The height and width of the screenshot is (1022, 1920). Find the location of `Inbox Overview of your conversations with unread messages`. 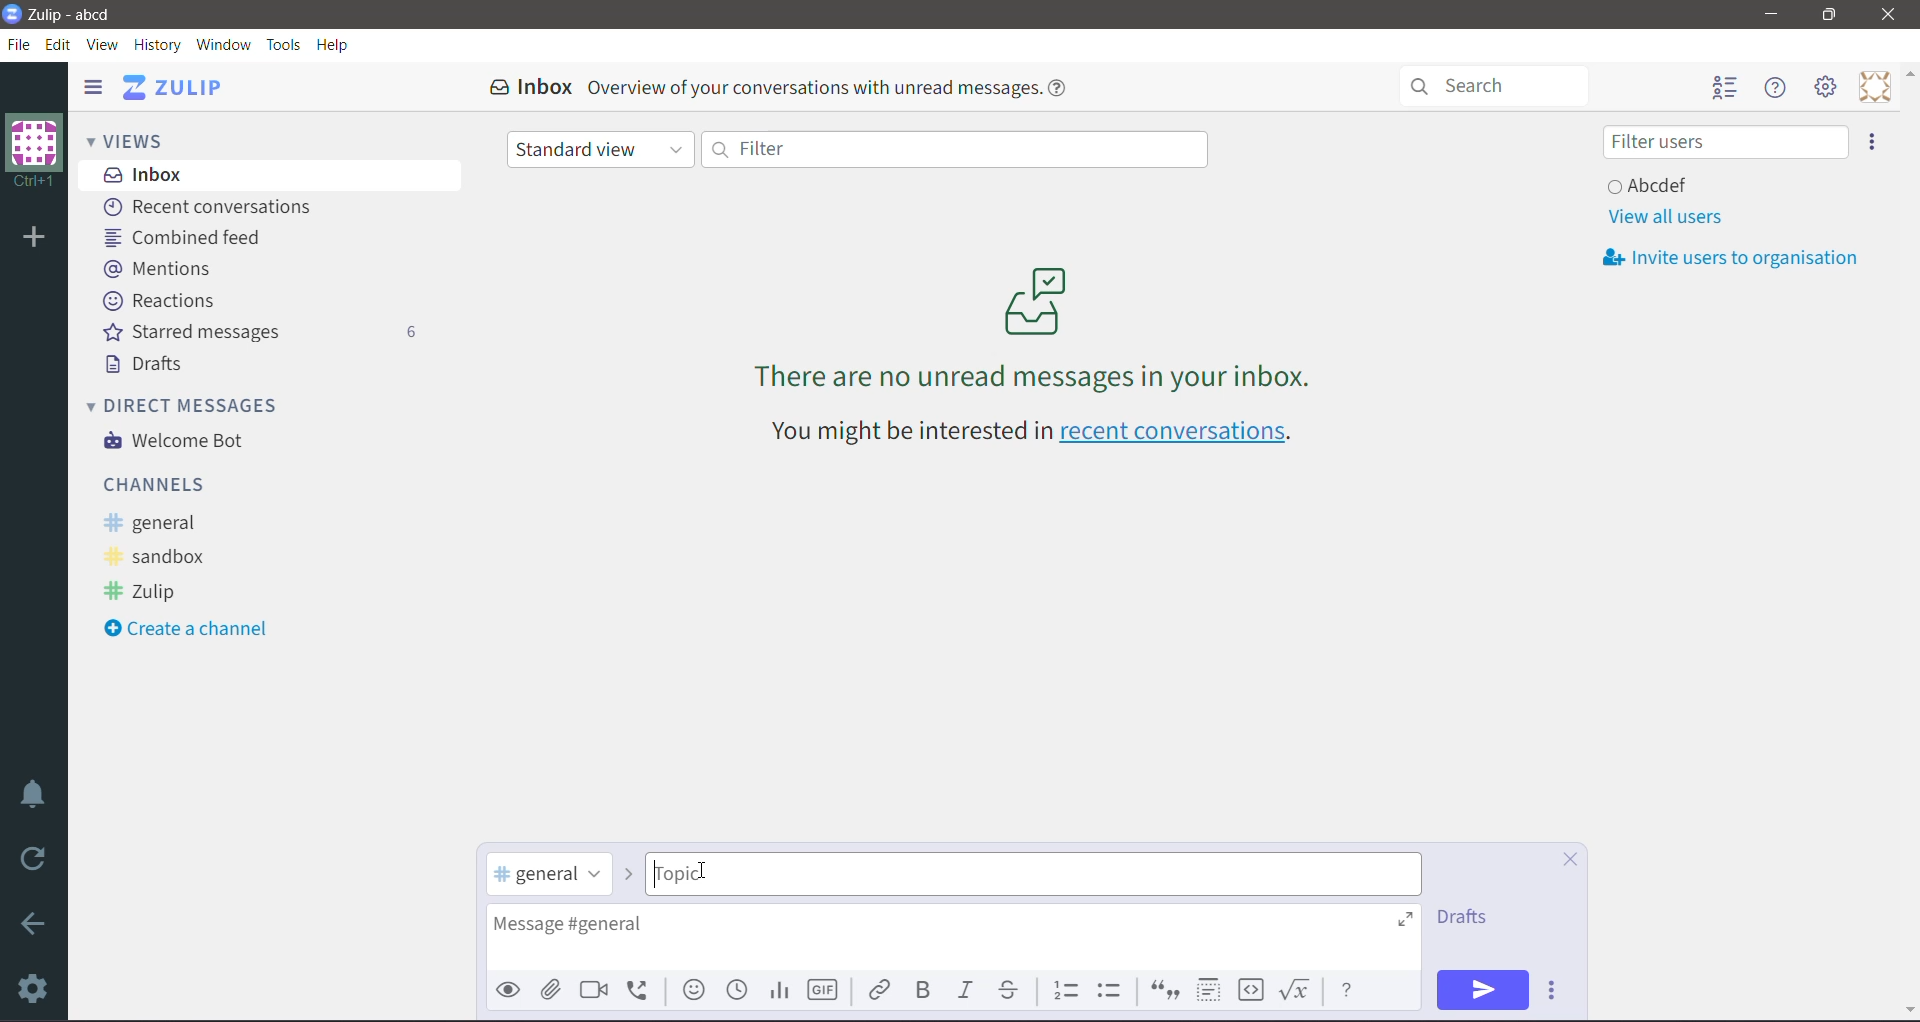

Inbox Overview of your conversations with unread messages is located at coordinates (785, 87).